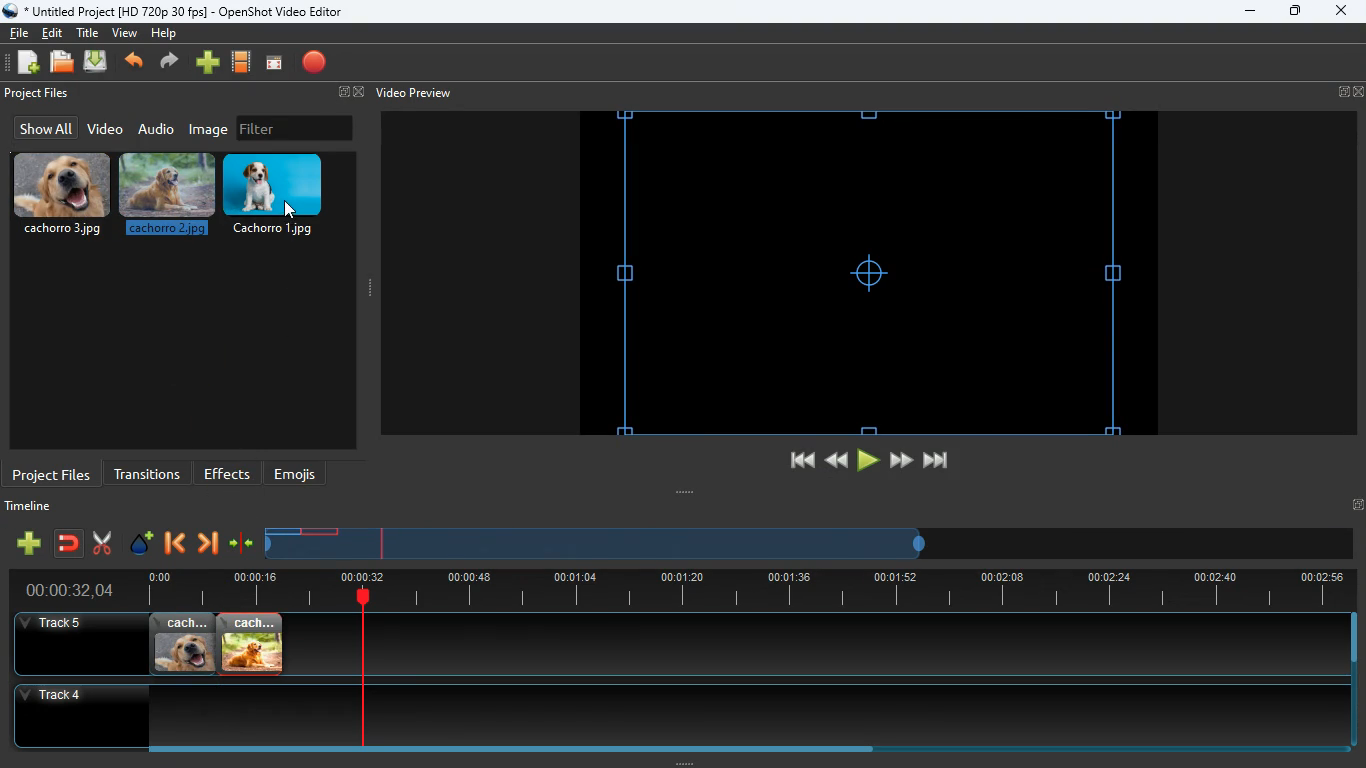 Image resolution: width=1366 pixels, height=768 pixels. Describe the element at coordinates (147, 472) in the screenshot. I see `transitions` at that location.